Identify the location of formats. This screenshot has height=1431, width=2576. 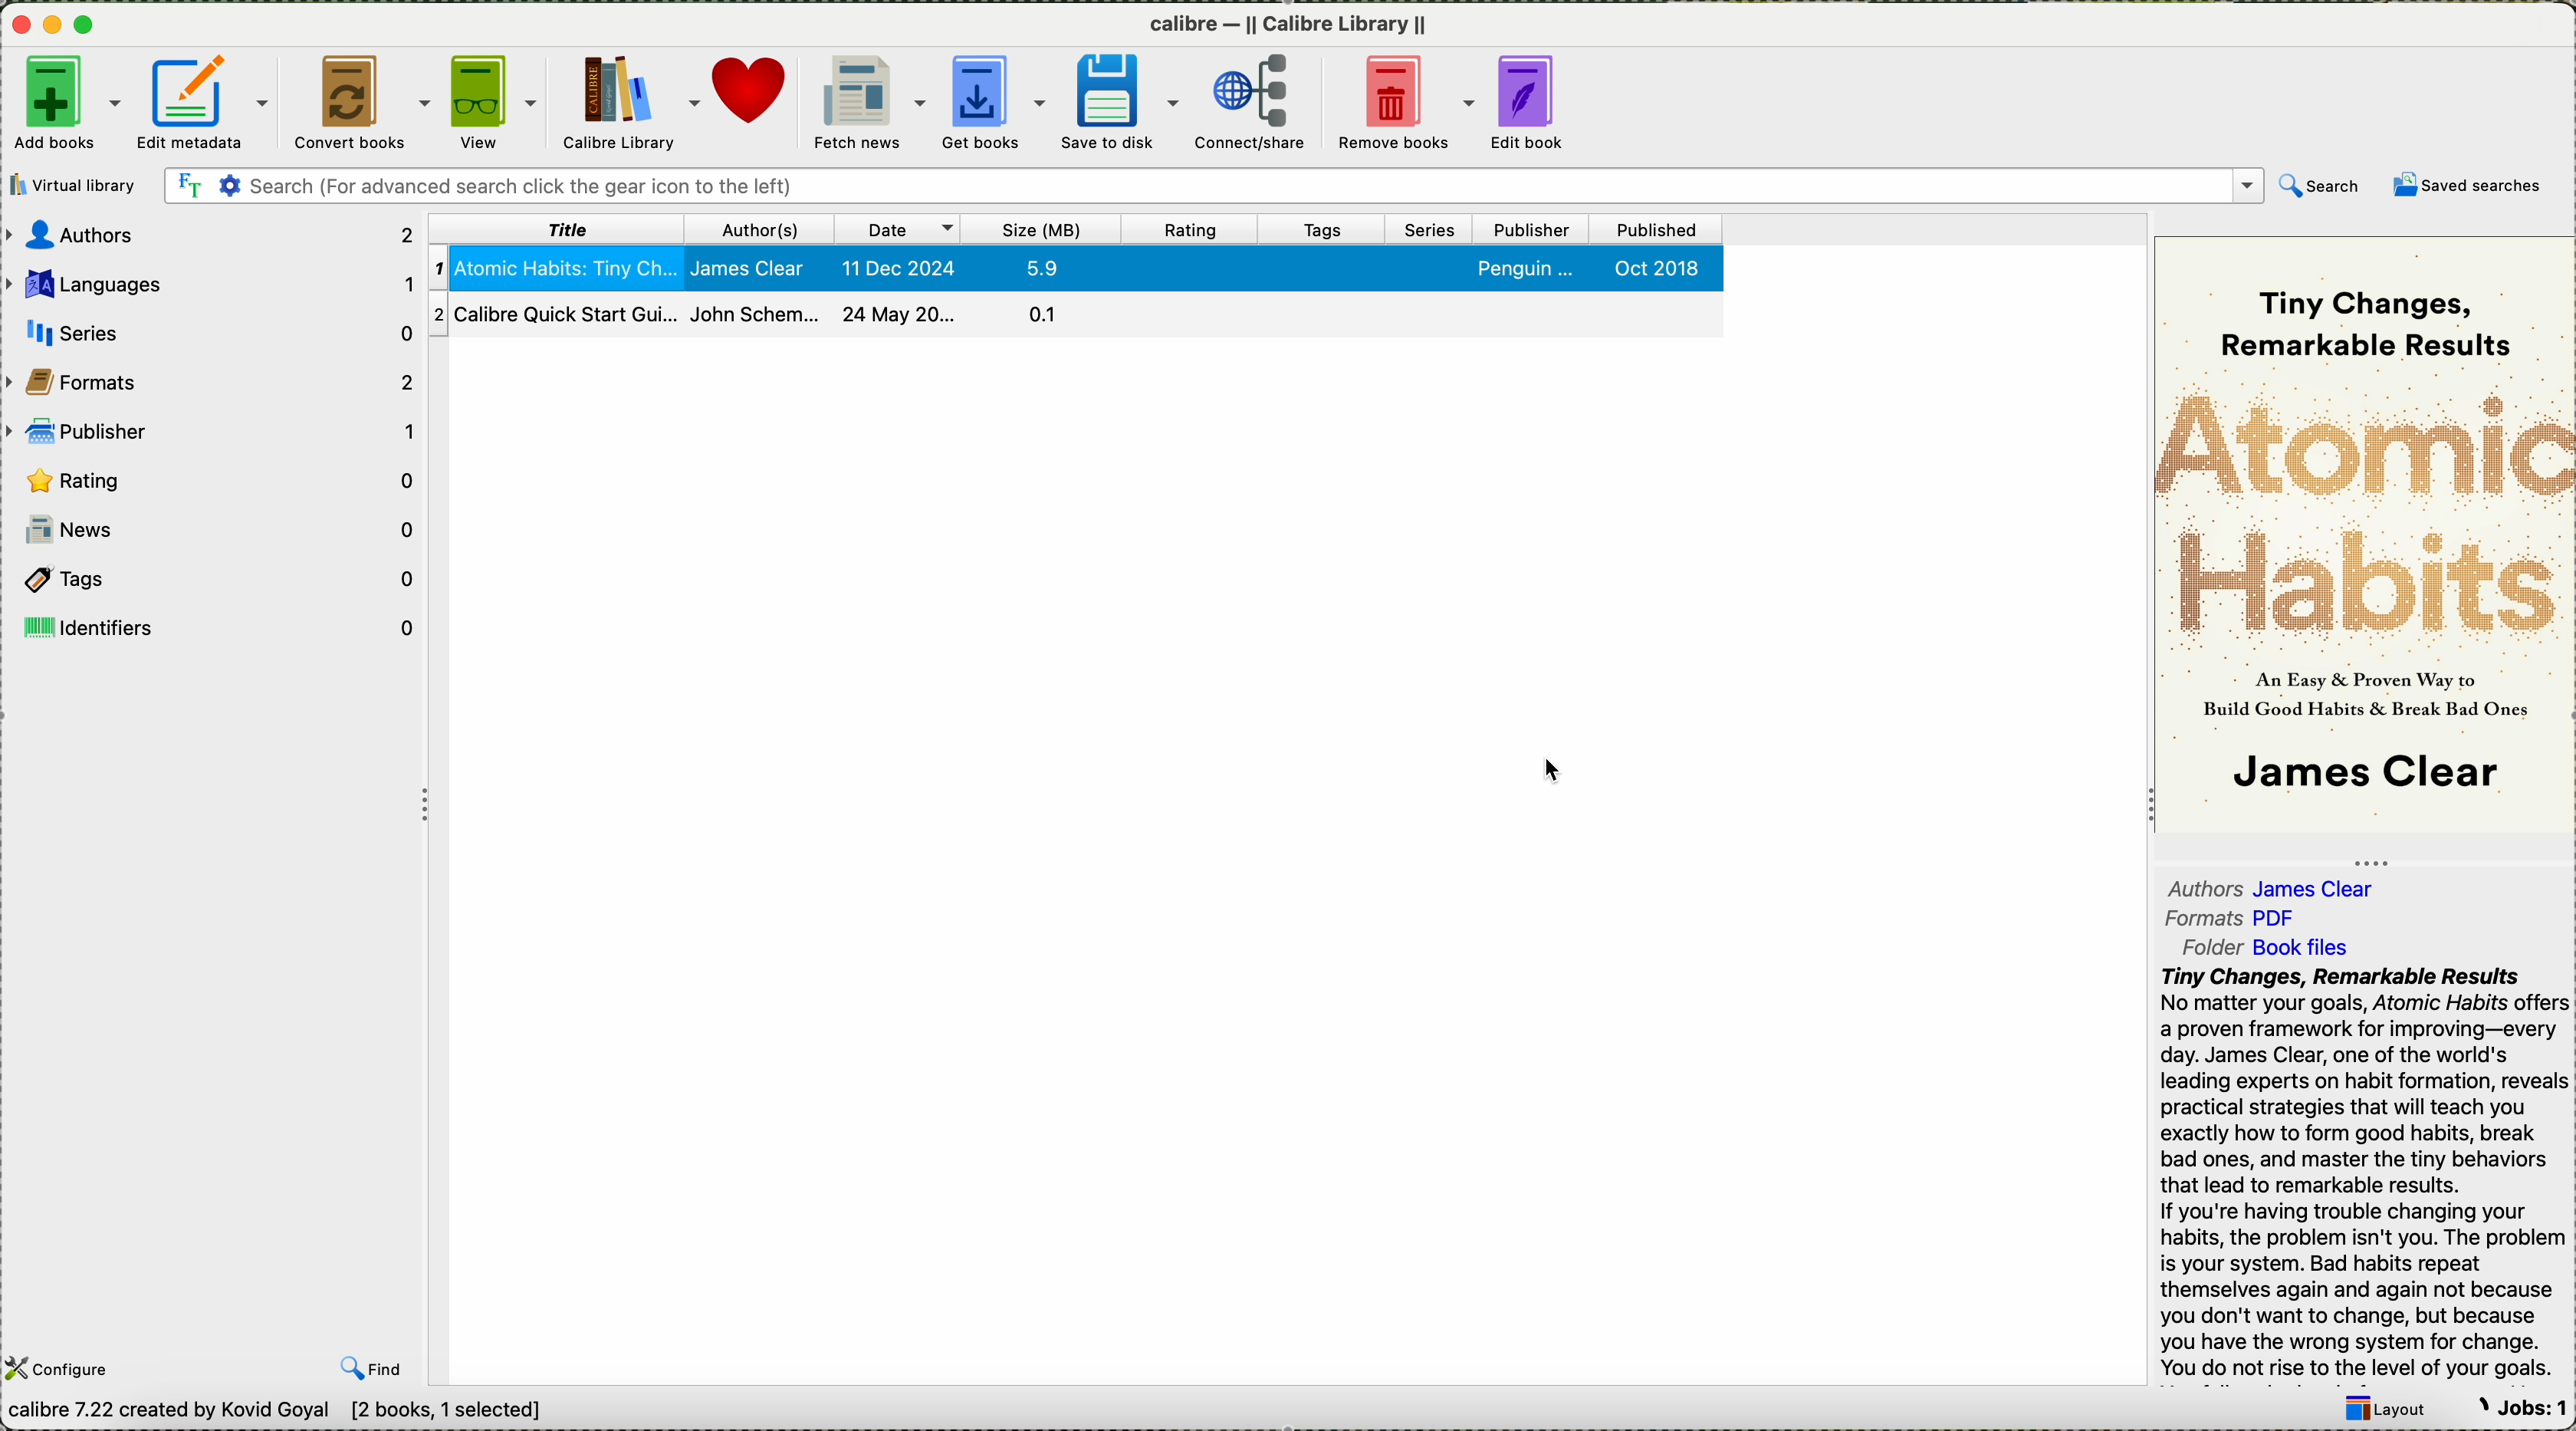
(213, 376).